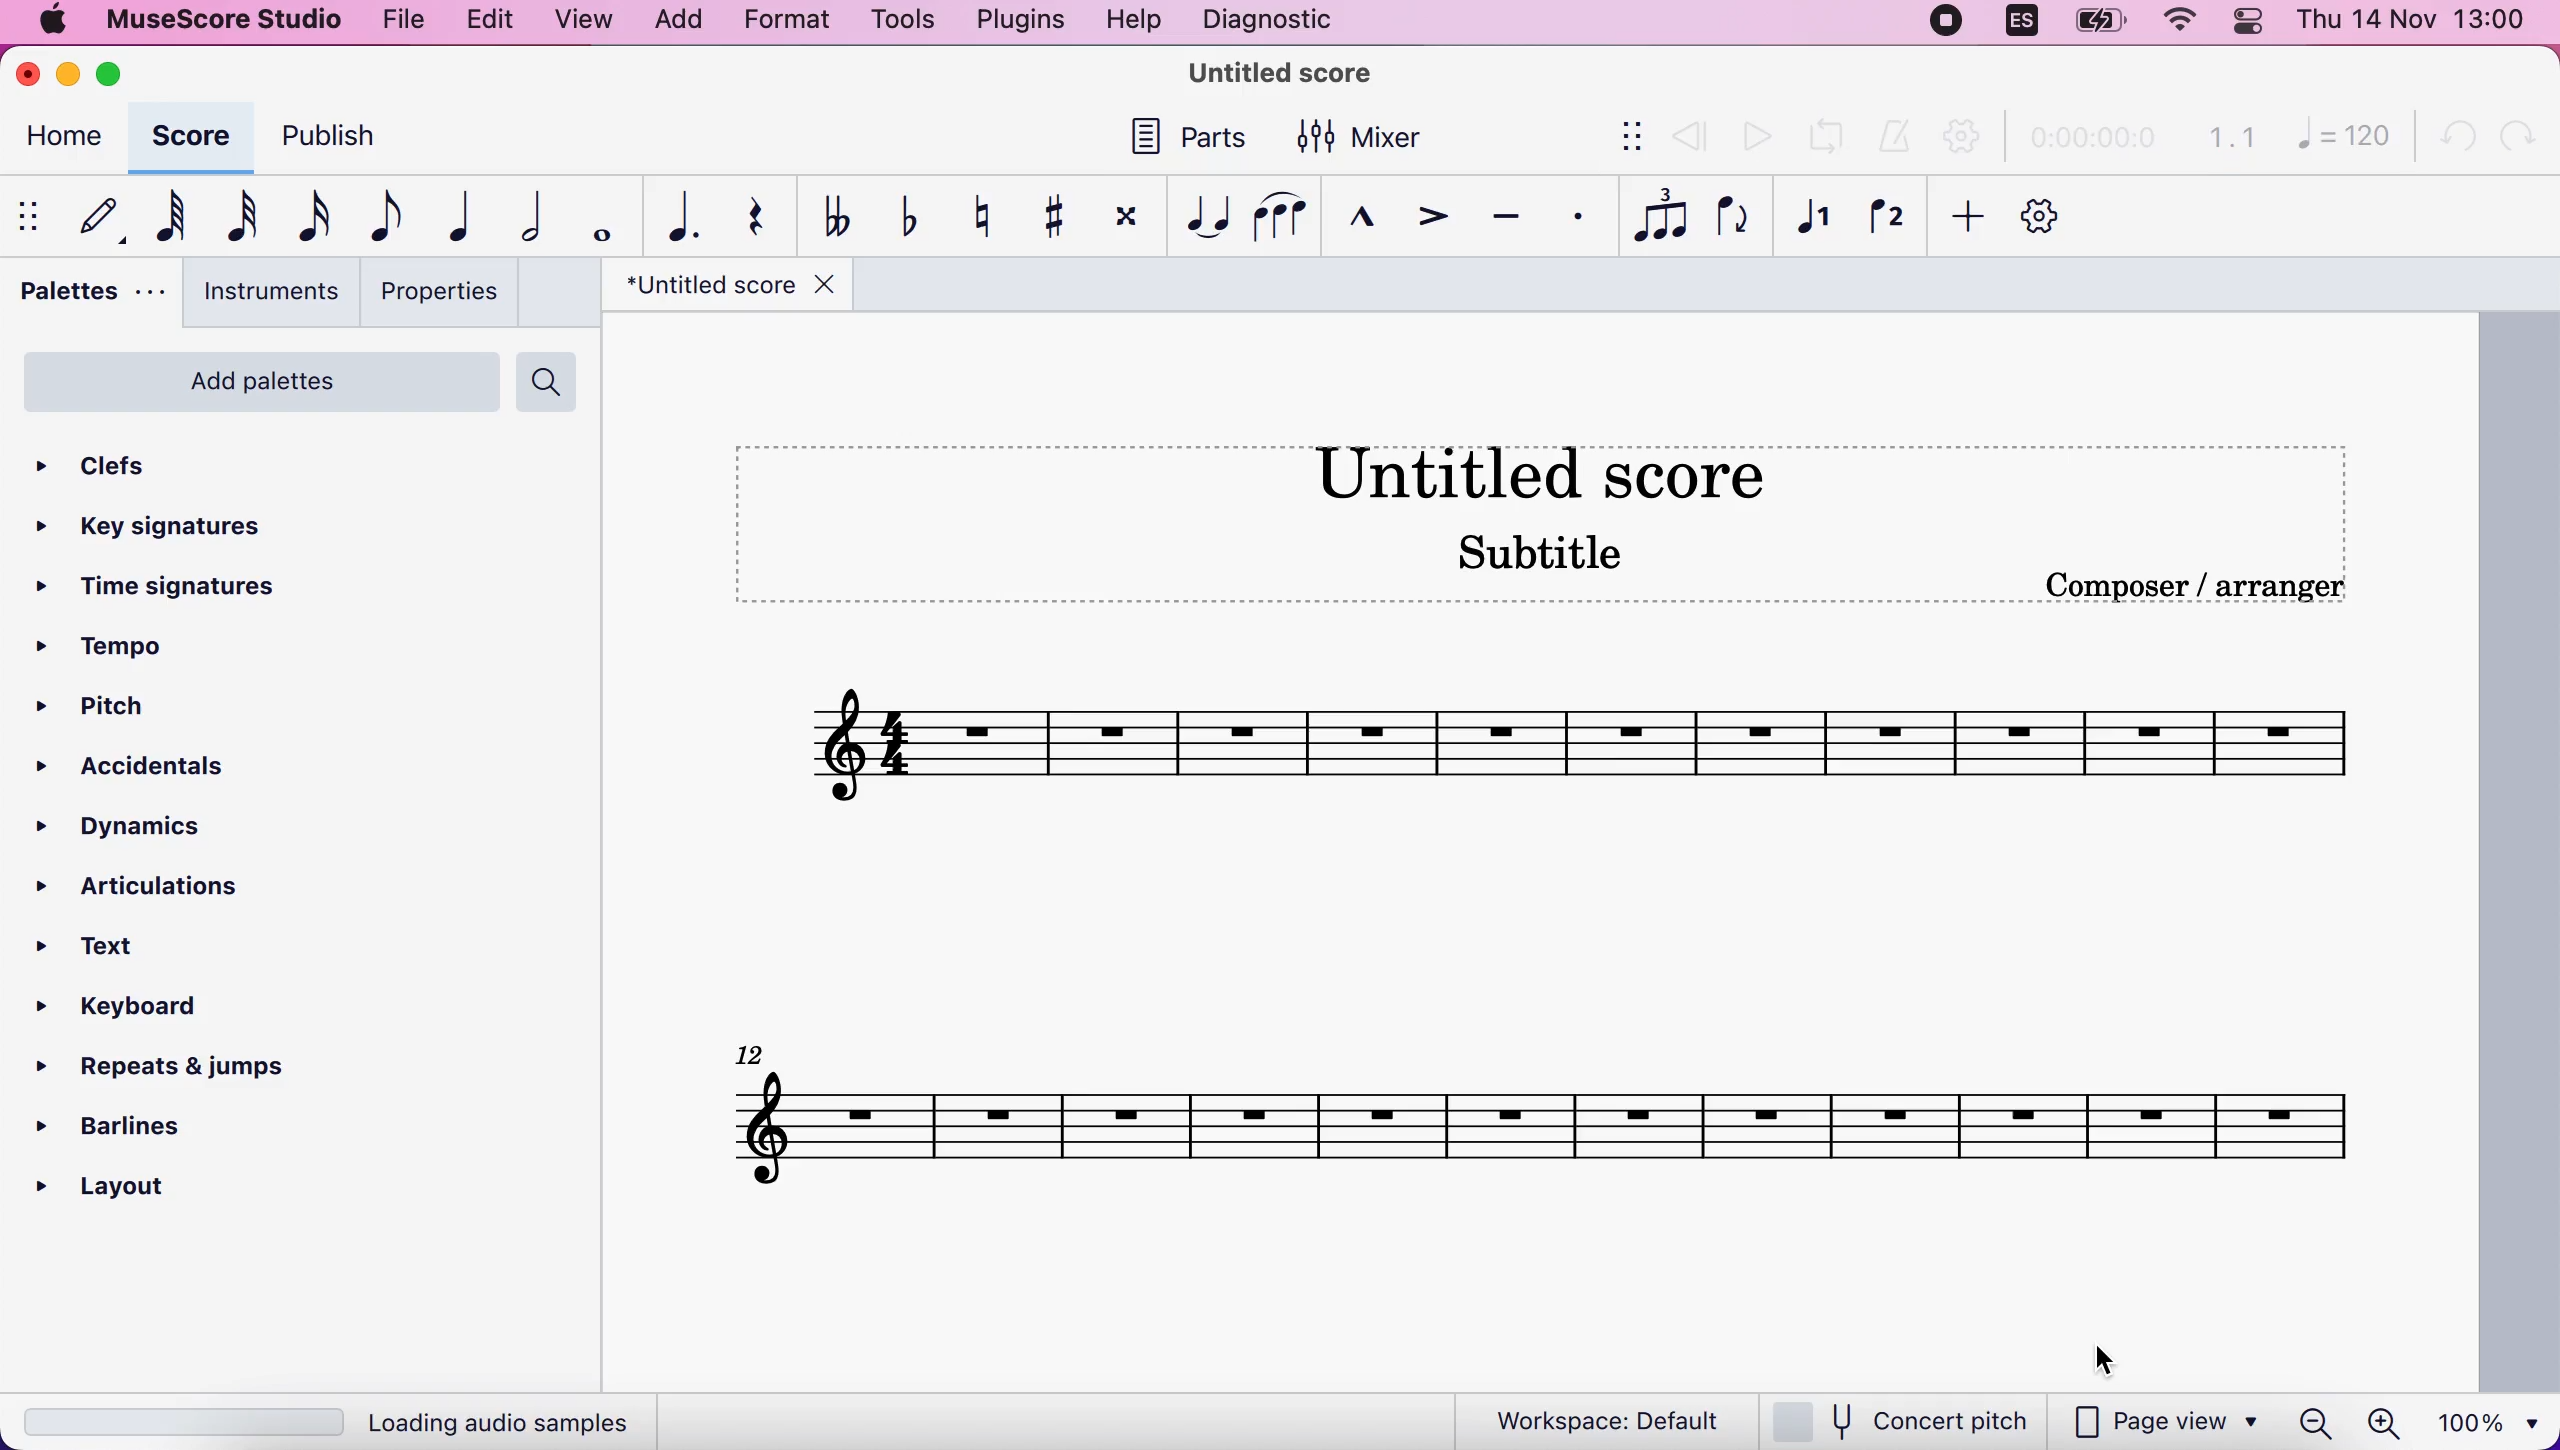  What do you see at coordinates (1888, 140) in the screenshot?
I see `metronome` at bounding box center [1888, 140].